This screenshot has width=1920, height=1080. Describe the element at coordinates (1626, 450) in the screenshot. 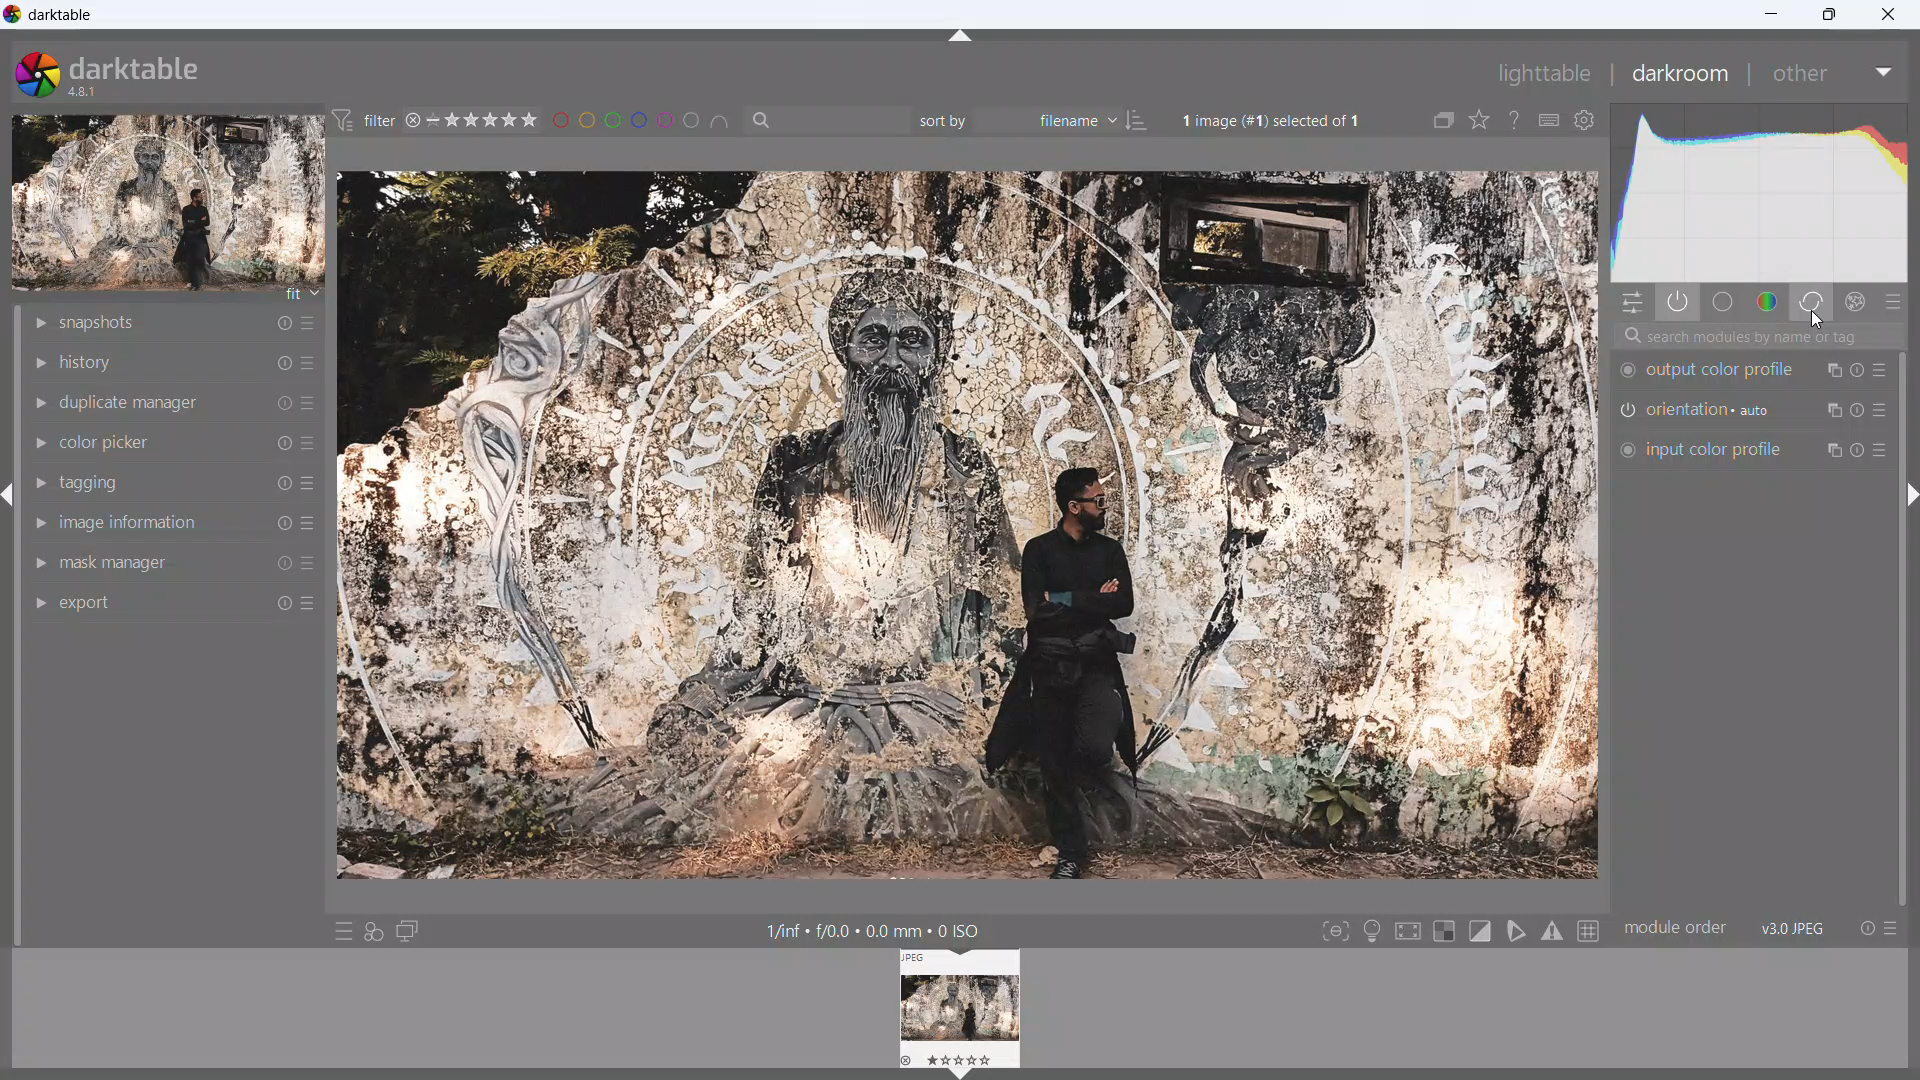

I see `switch on/of` at that location.